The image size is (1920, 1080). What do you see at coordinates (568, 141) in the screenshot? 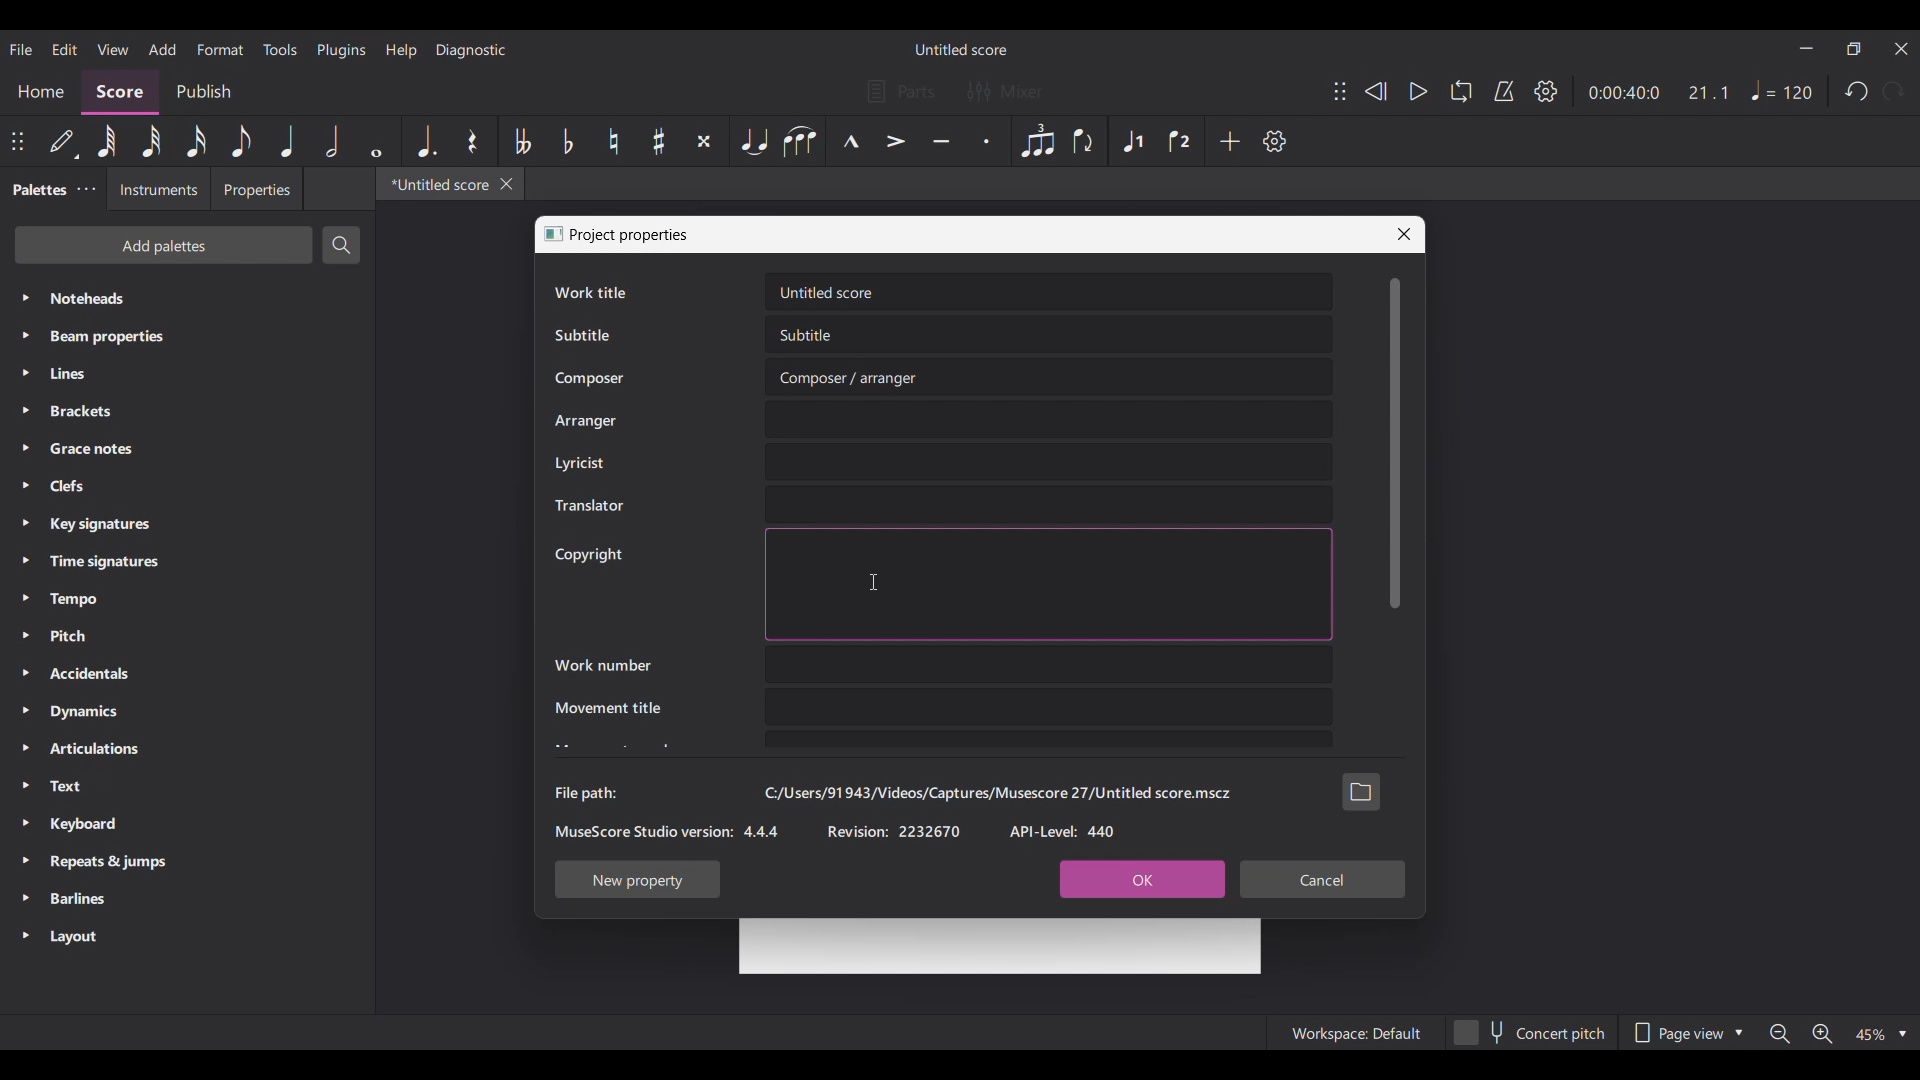
I see `Toggle flat` at bounding box center [568, 141].